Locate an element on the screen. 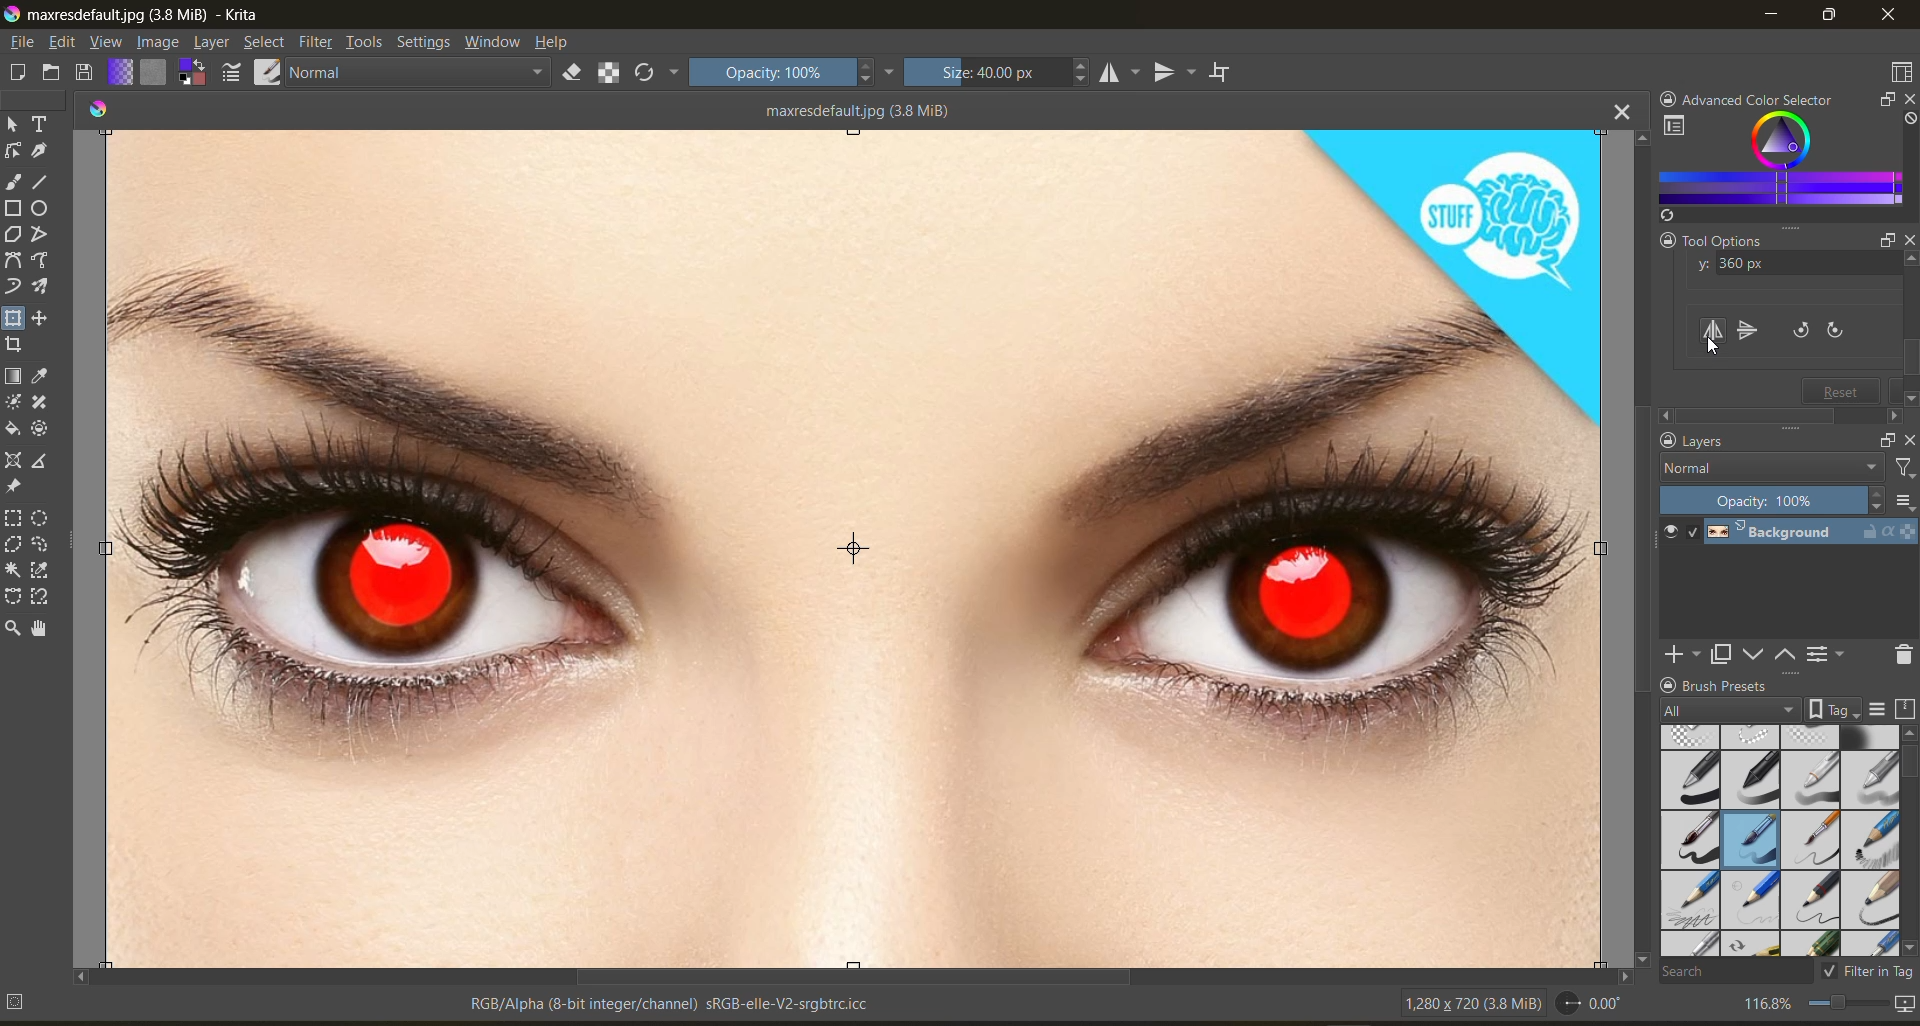 The width and height of the screenshot is (1920, 1026). cursor is located at coordinates (1712, 346).